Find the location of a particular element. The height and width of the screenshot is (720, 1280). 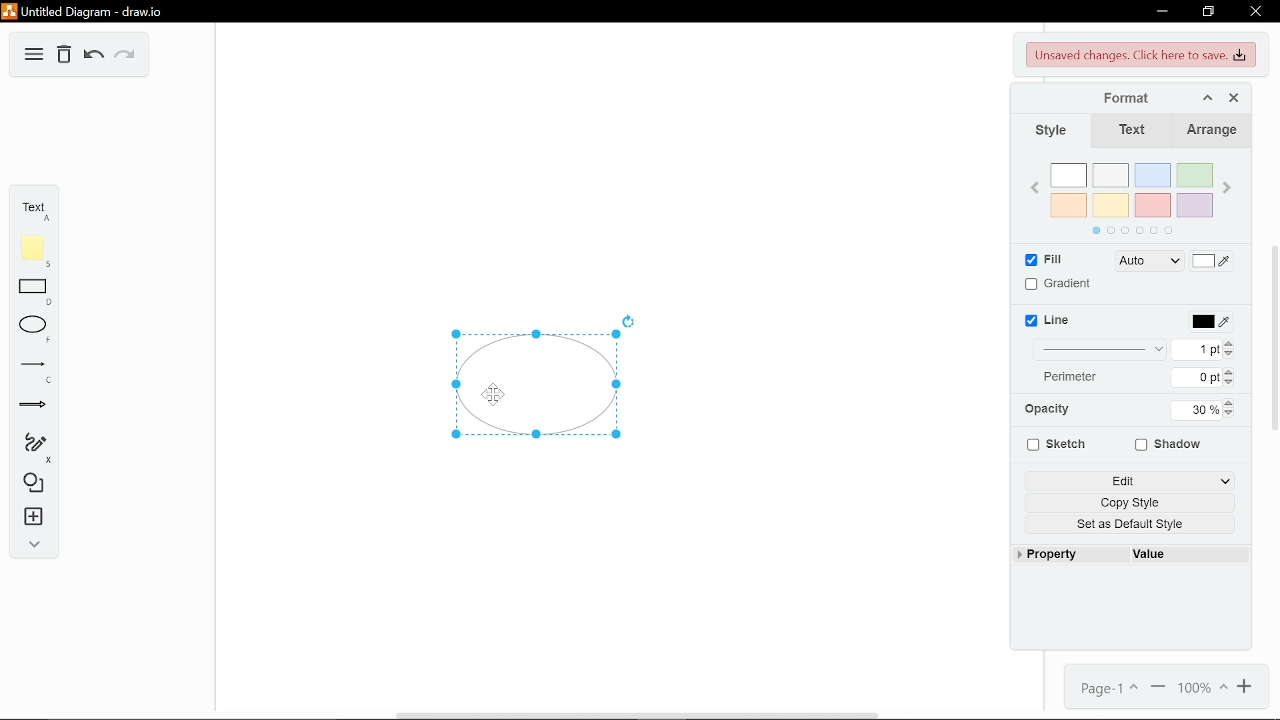

Delete is located at coordinates (66, 56).